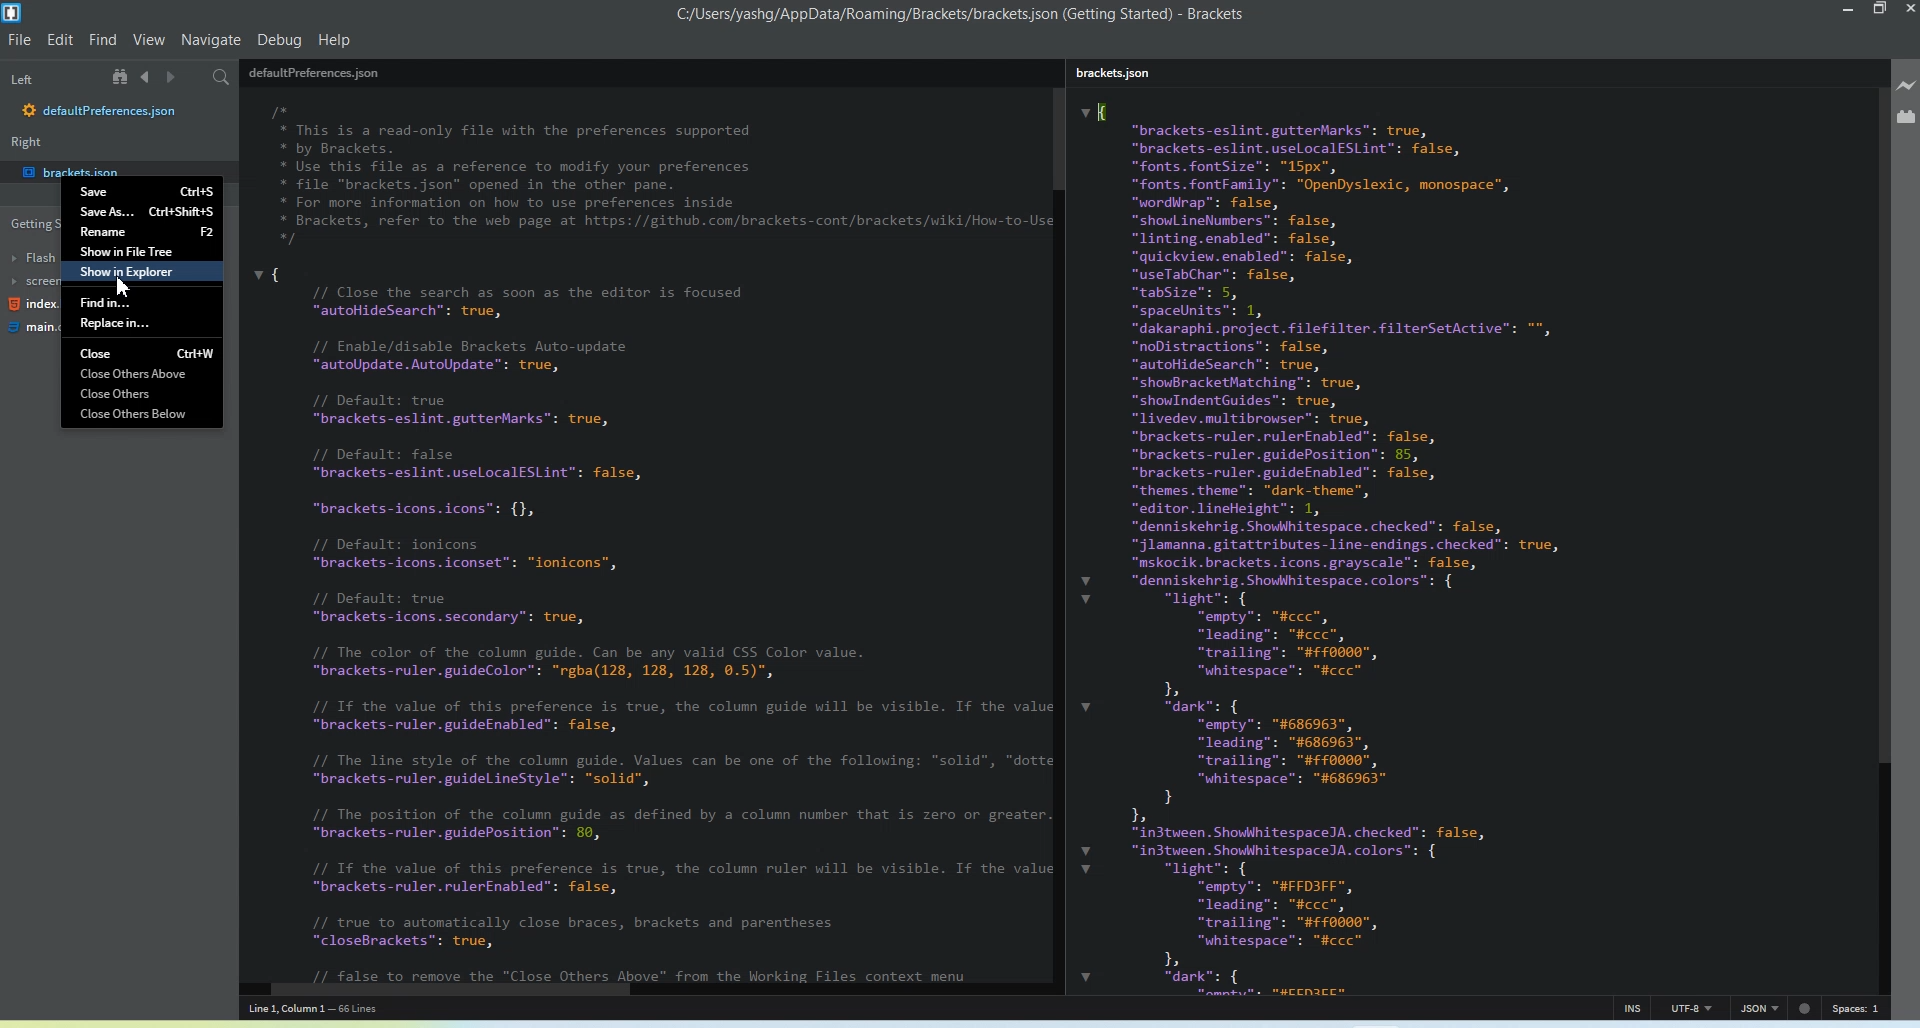  Describe the element at coordinates (1851, 10) in the screenshot. I see `Minimize` at that location.